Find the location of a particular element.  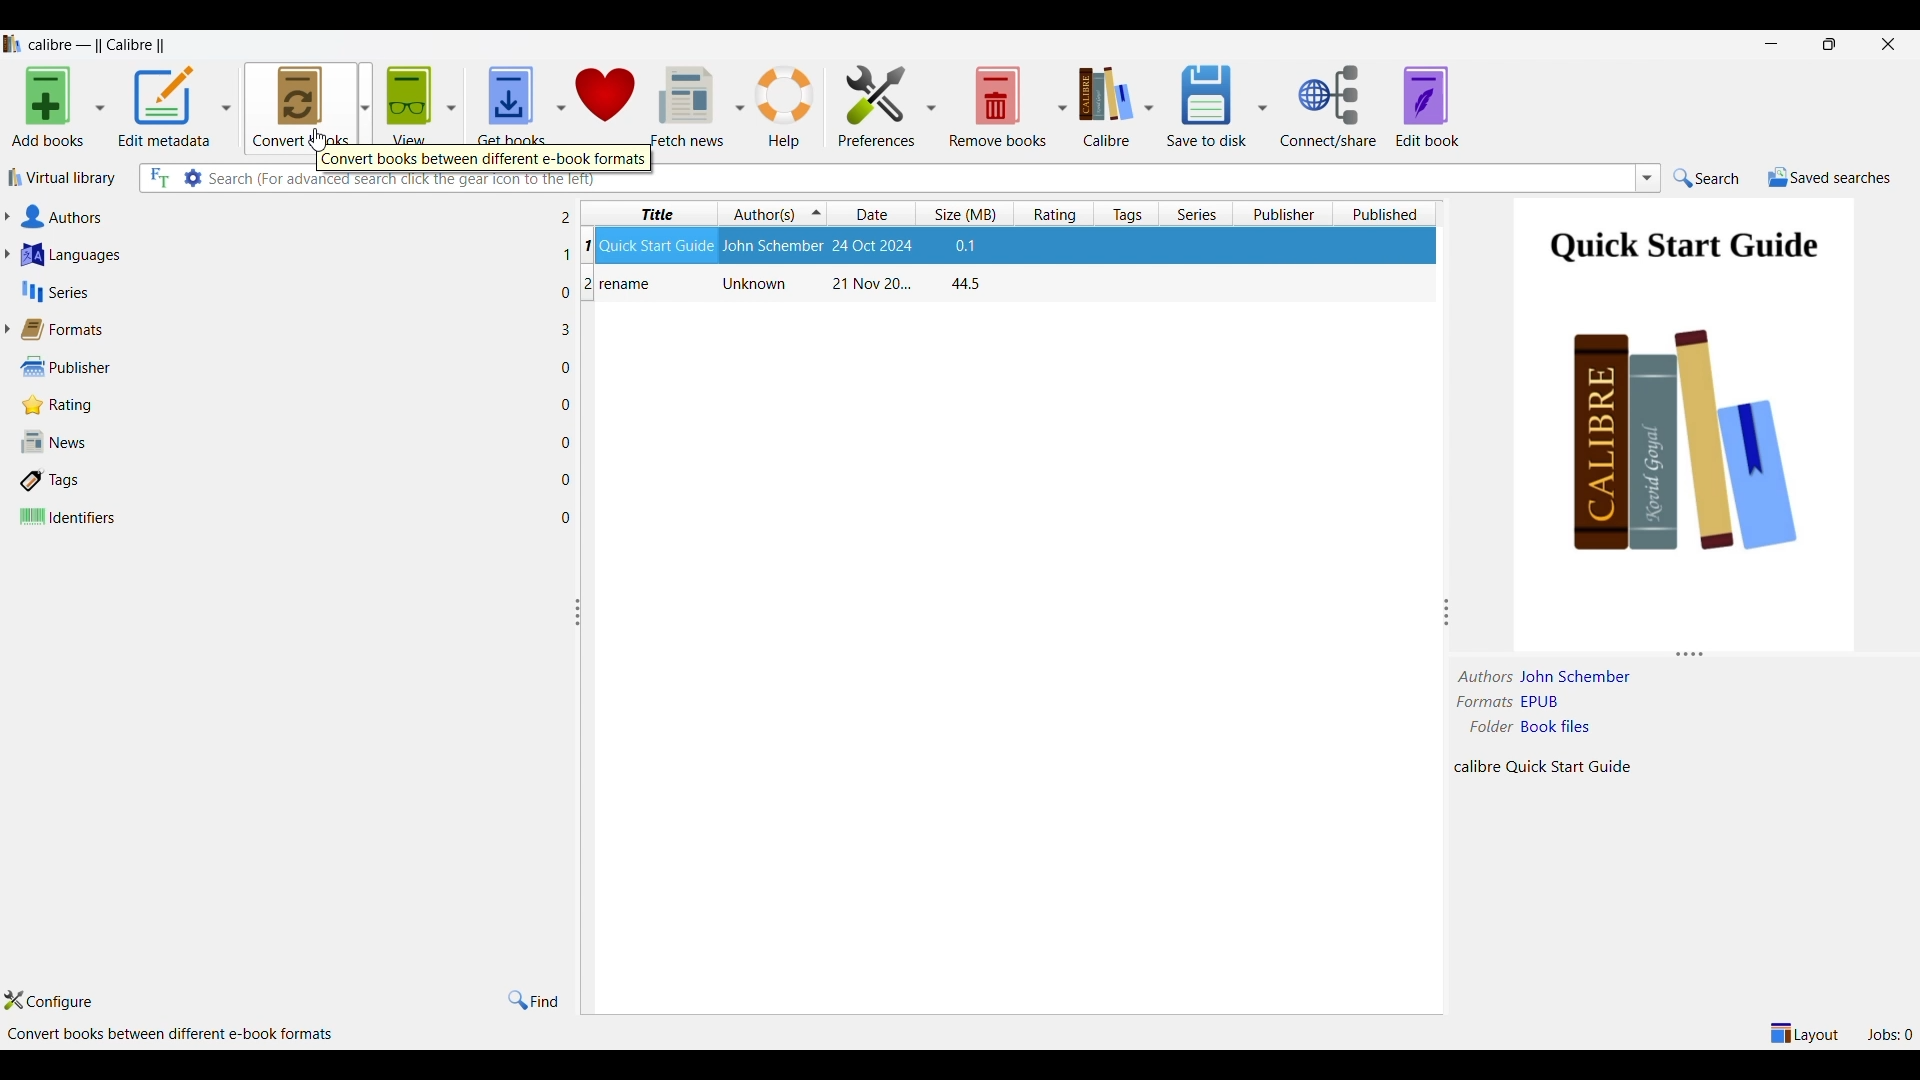

Convert book options is located at coordinates (365, 105).